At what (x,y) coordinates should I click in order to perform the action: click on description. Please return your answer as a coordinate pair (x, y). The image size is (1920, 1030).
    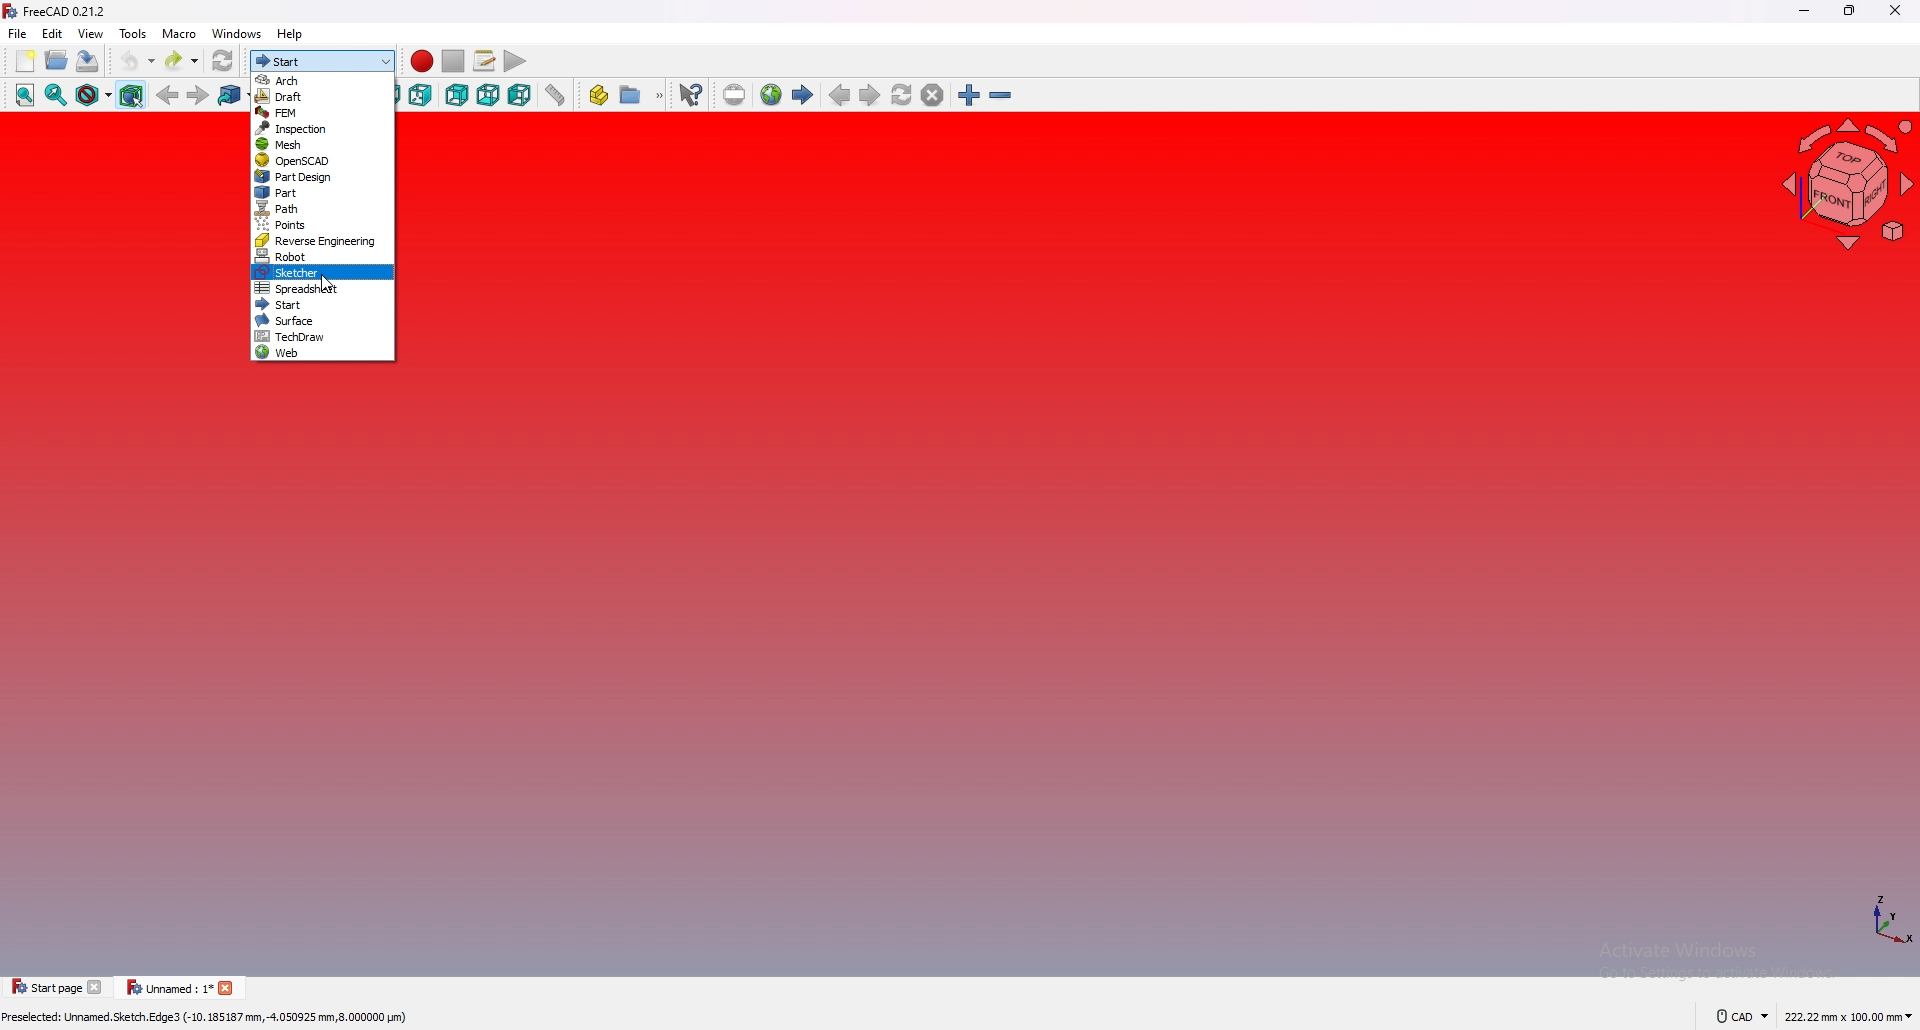
    Looking at the image, I should click on (206, 1018).